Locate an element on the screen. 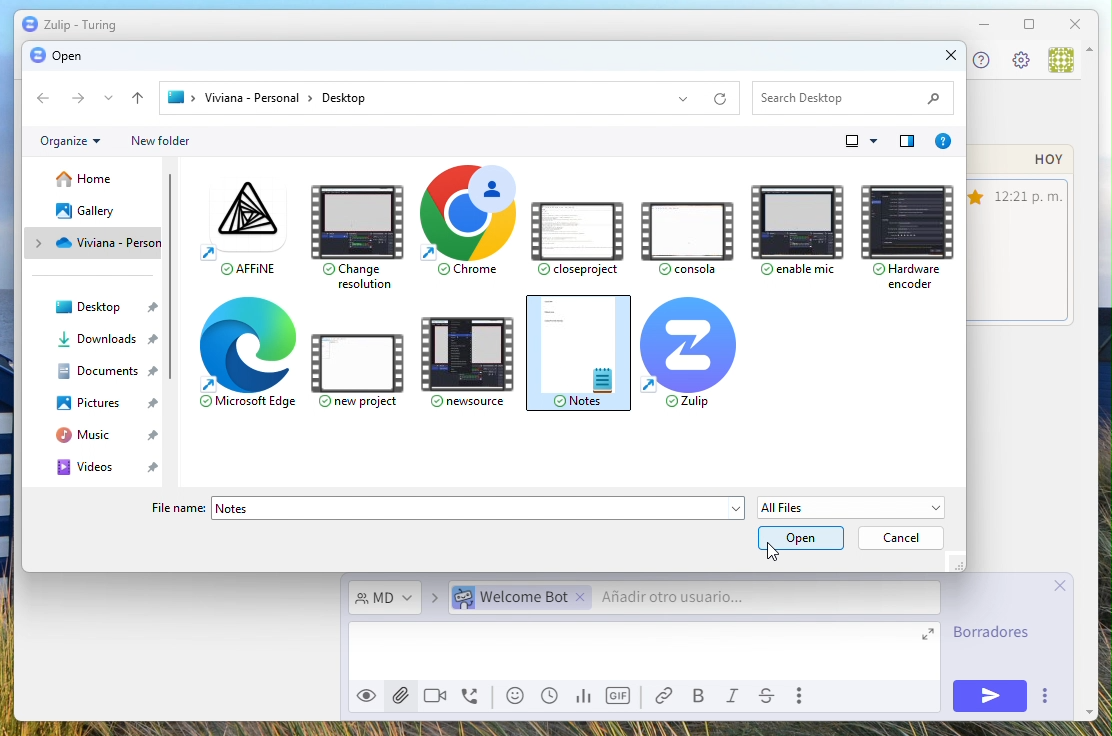 This screenshot has width=1112, height=736. send is located at coordinates (982, 695).